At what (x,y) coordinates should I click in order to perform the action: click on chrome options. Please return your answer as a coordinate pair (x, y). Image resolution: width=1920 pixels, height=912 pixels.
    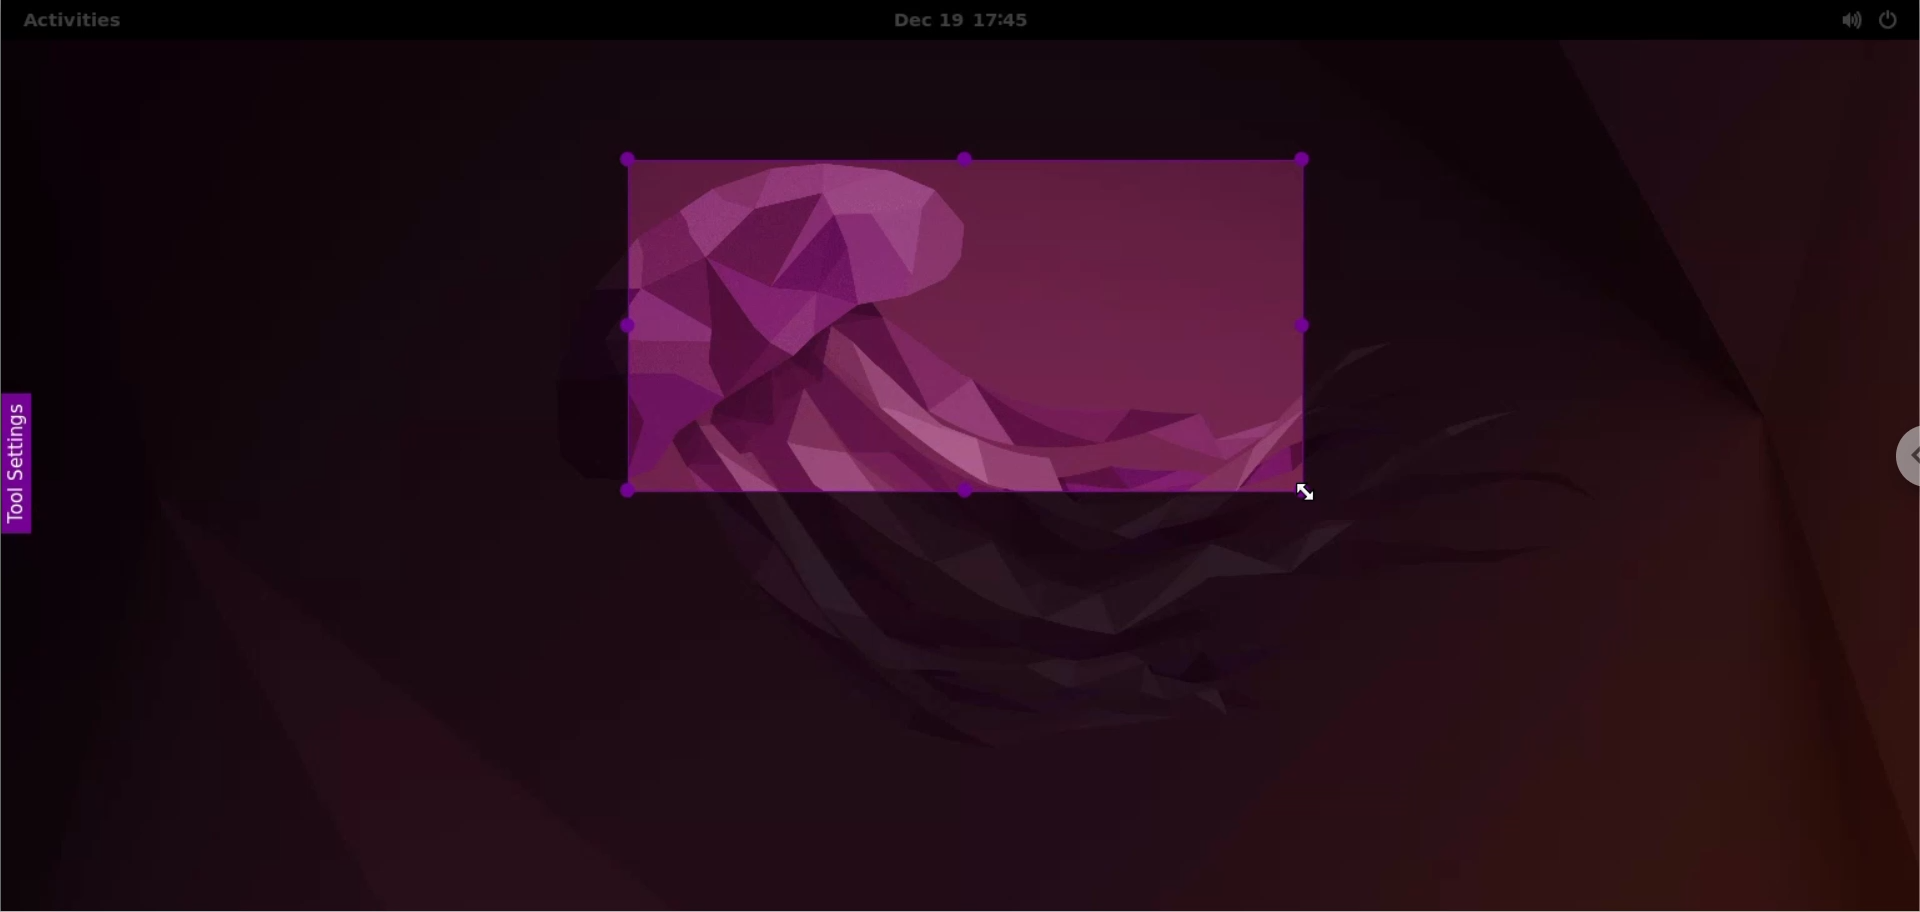
    Looking at the image, I should click on (1896, 461).